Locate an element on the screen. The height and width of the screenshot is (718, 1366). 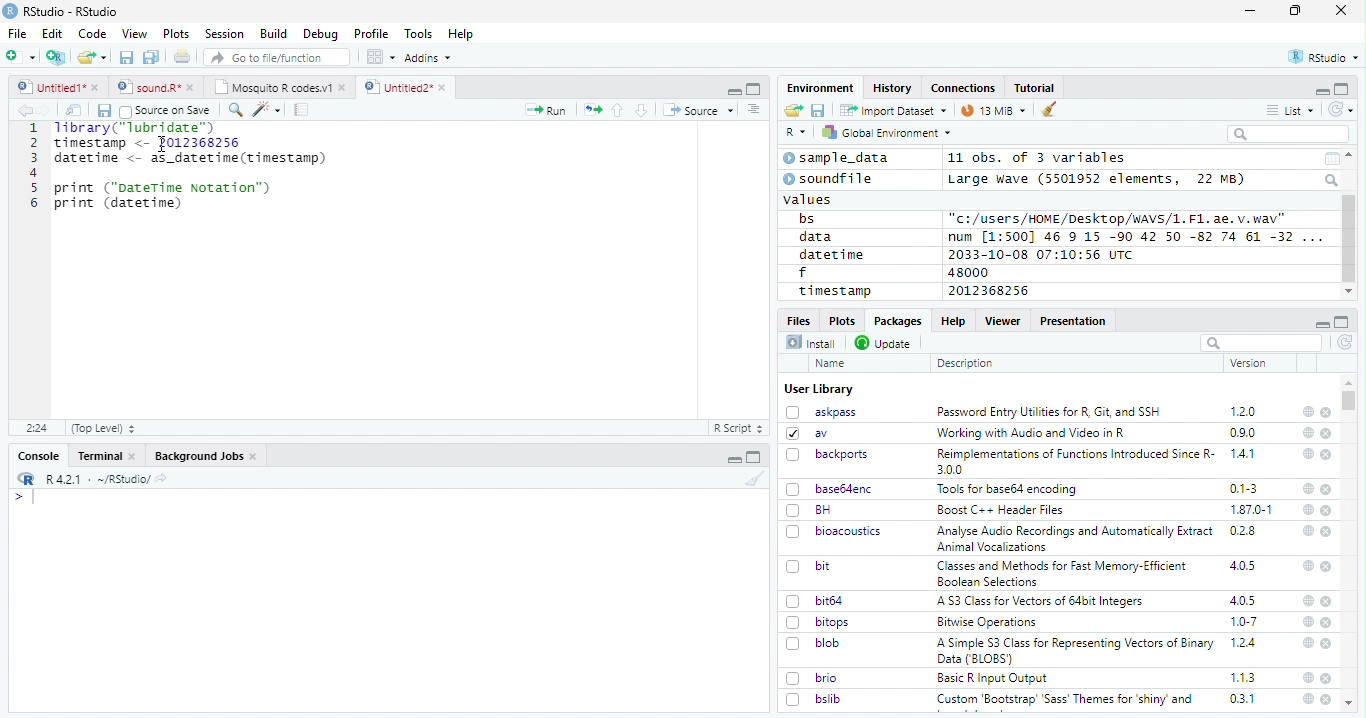
help is located at coordinates (1307, 565).